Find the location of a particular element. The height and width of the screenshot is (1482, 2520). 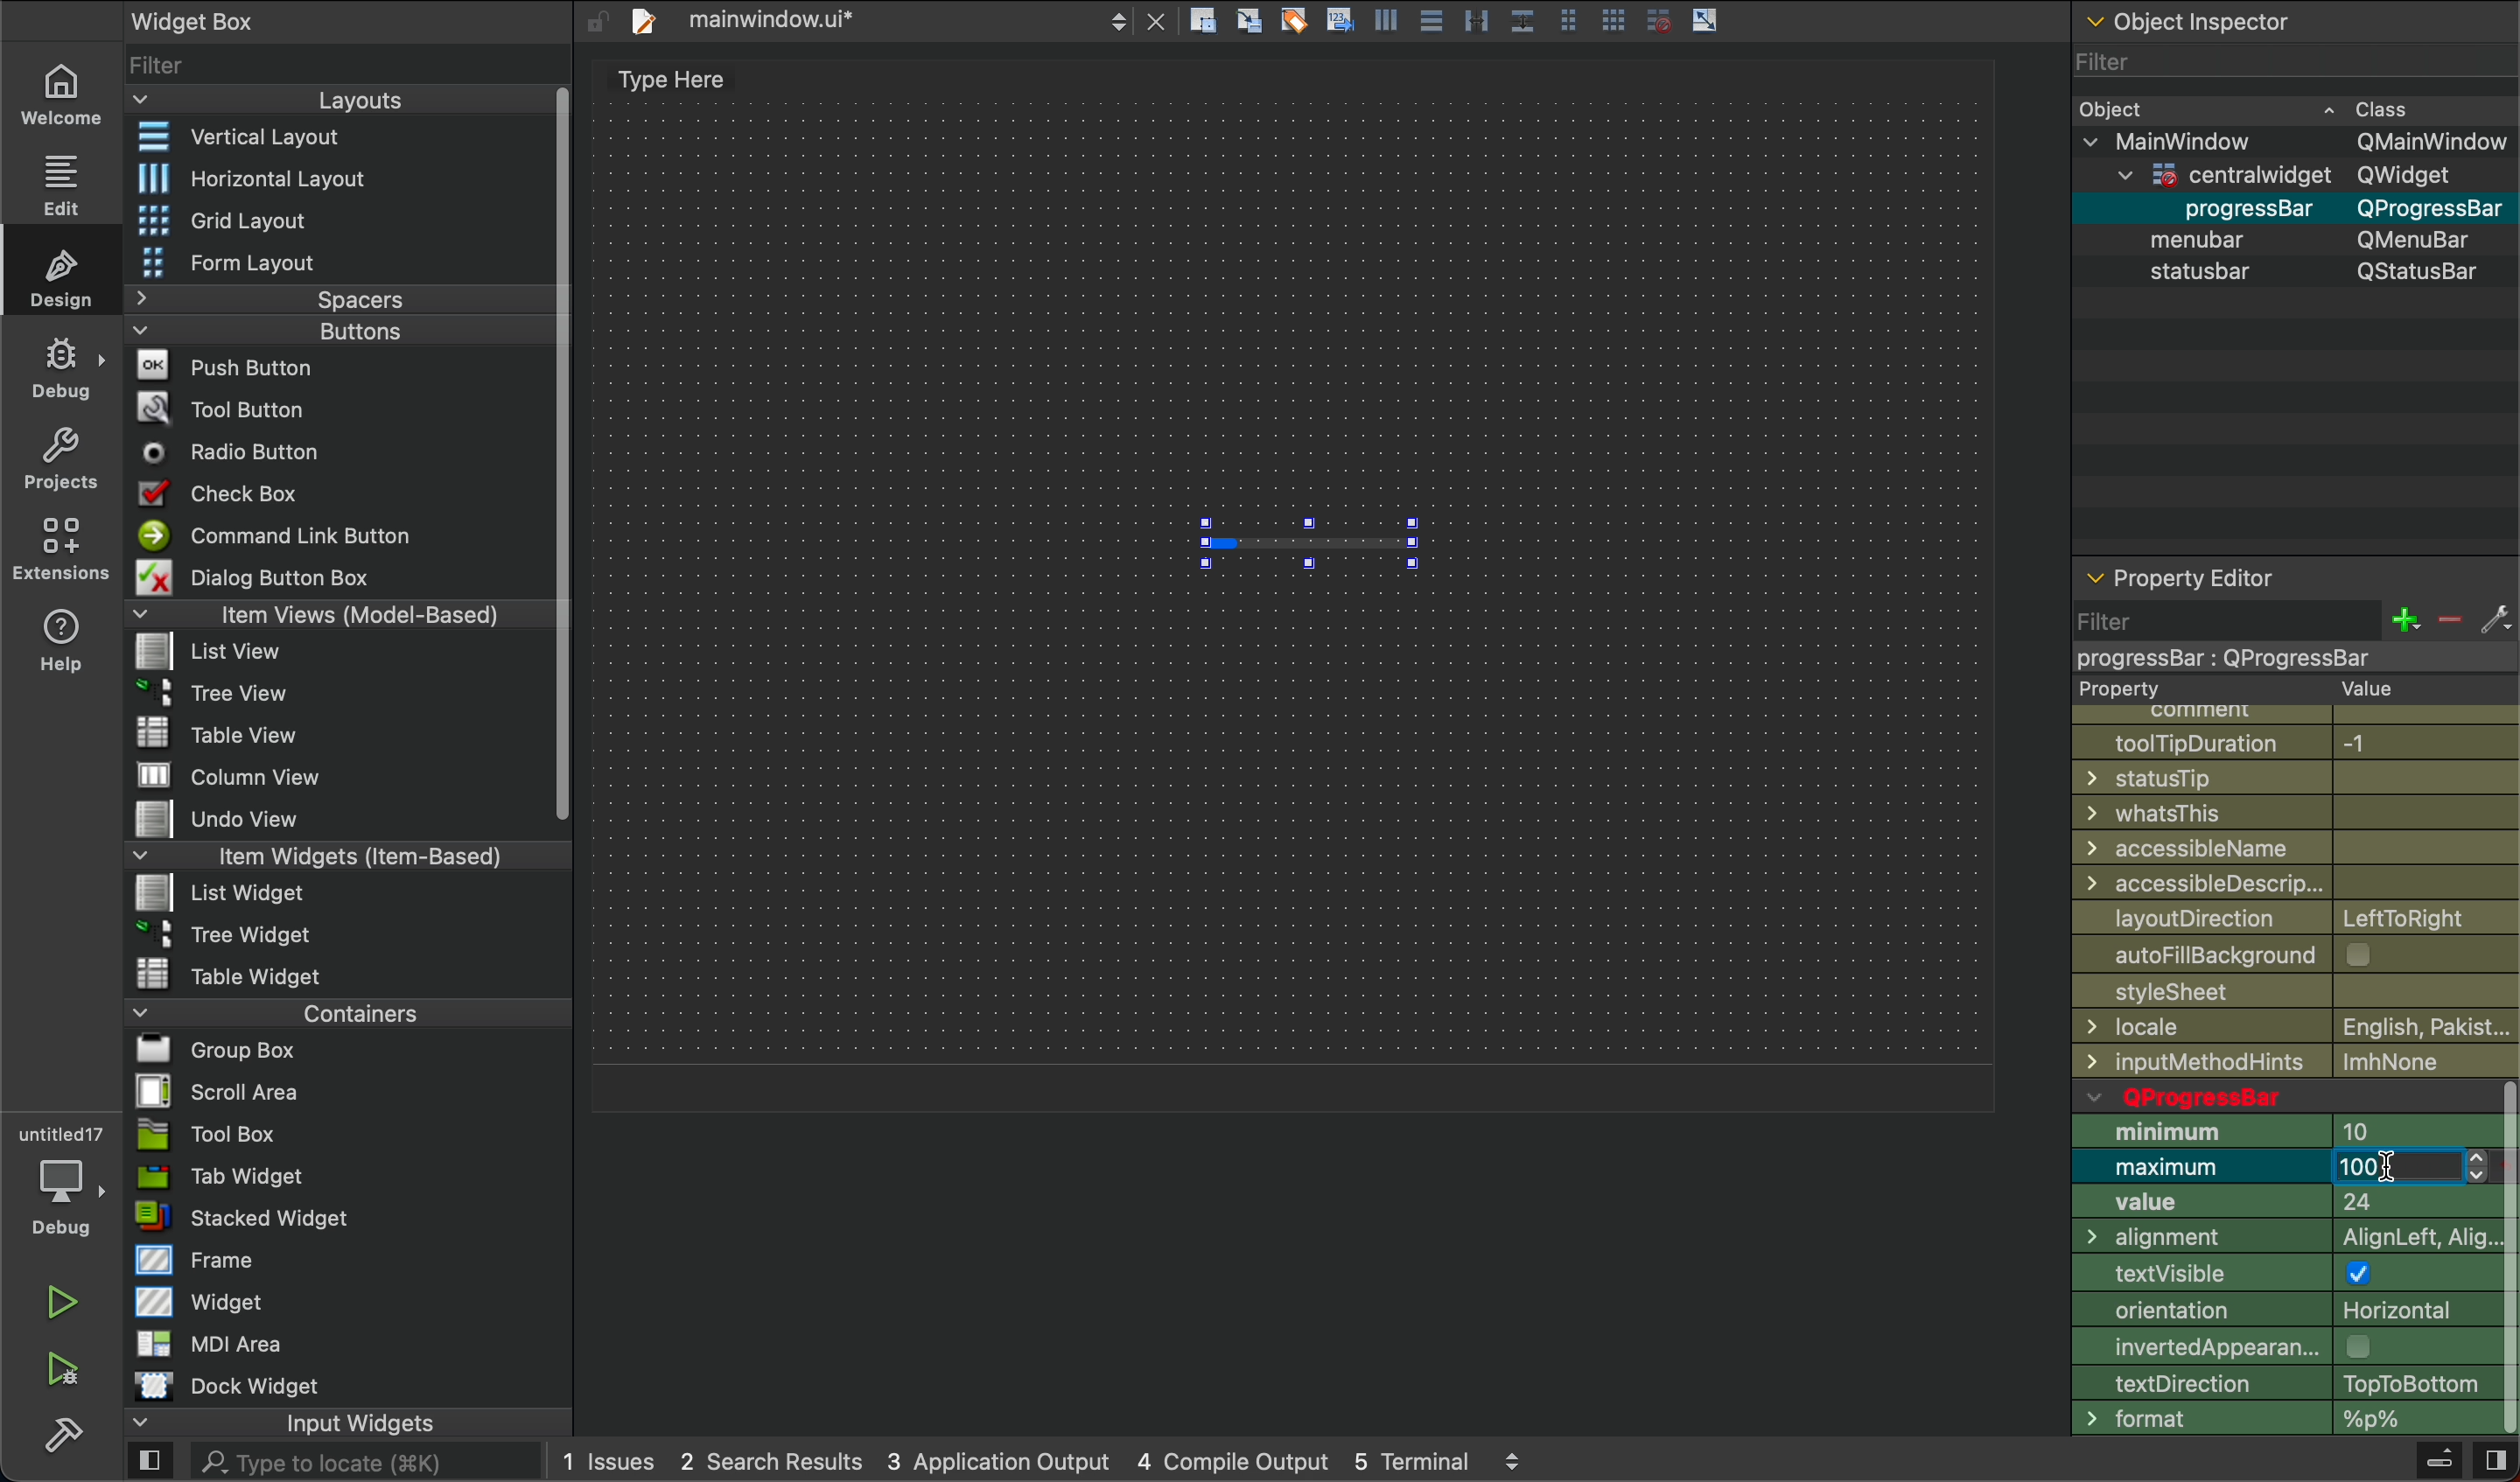

MDI Area is located at coordinates (204, 1343).